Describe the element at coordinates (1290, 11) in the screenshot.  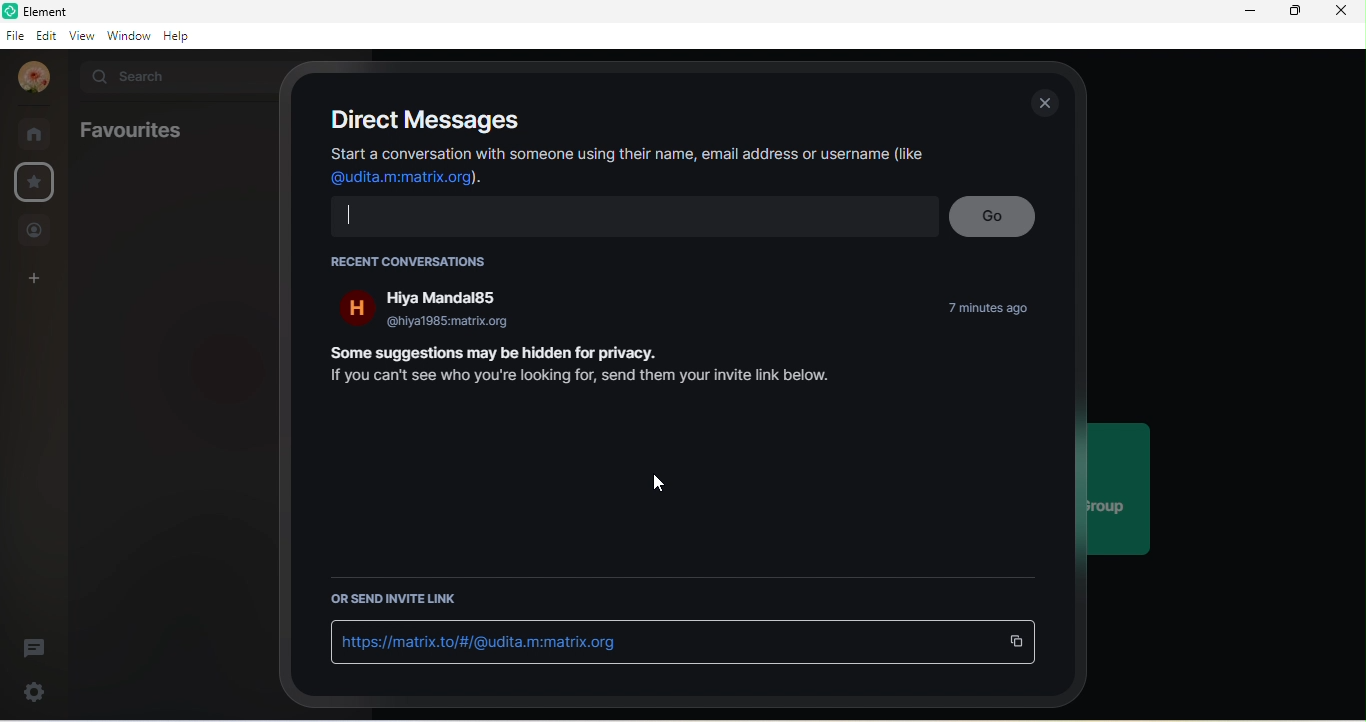
I see `maximize` at that location.